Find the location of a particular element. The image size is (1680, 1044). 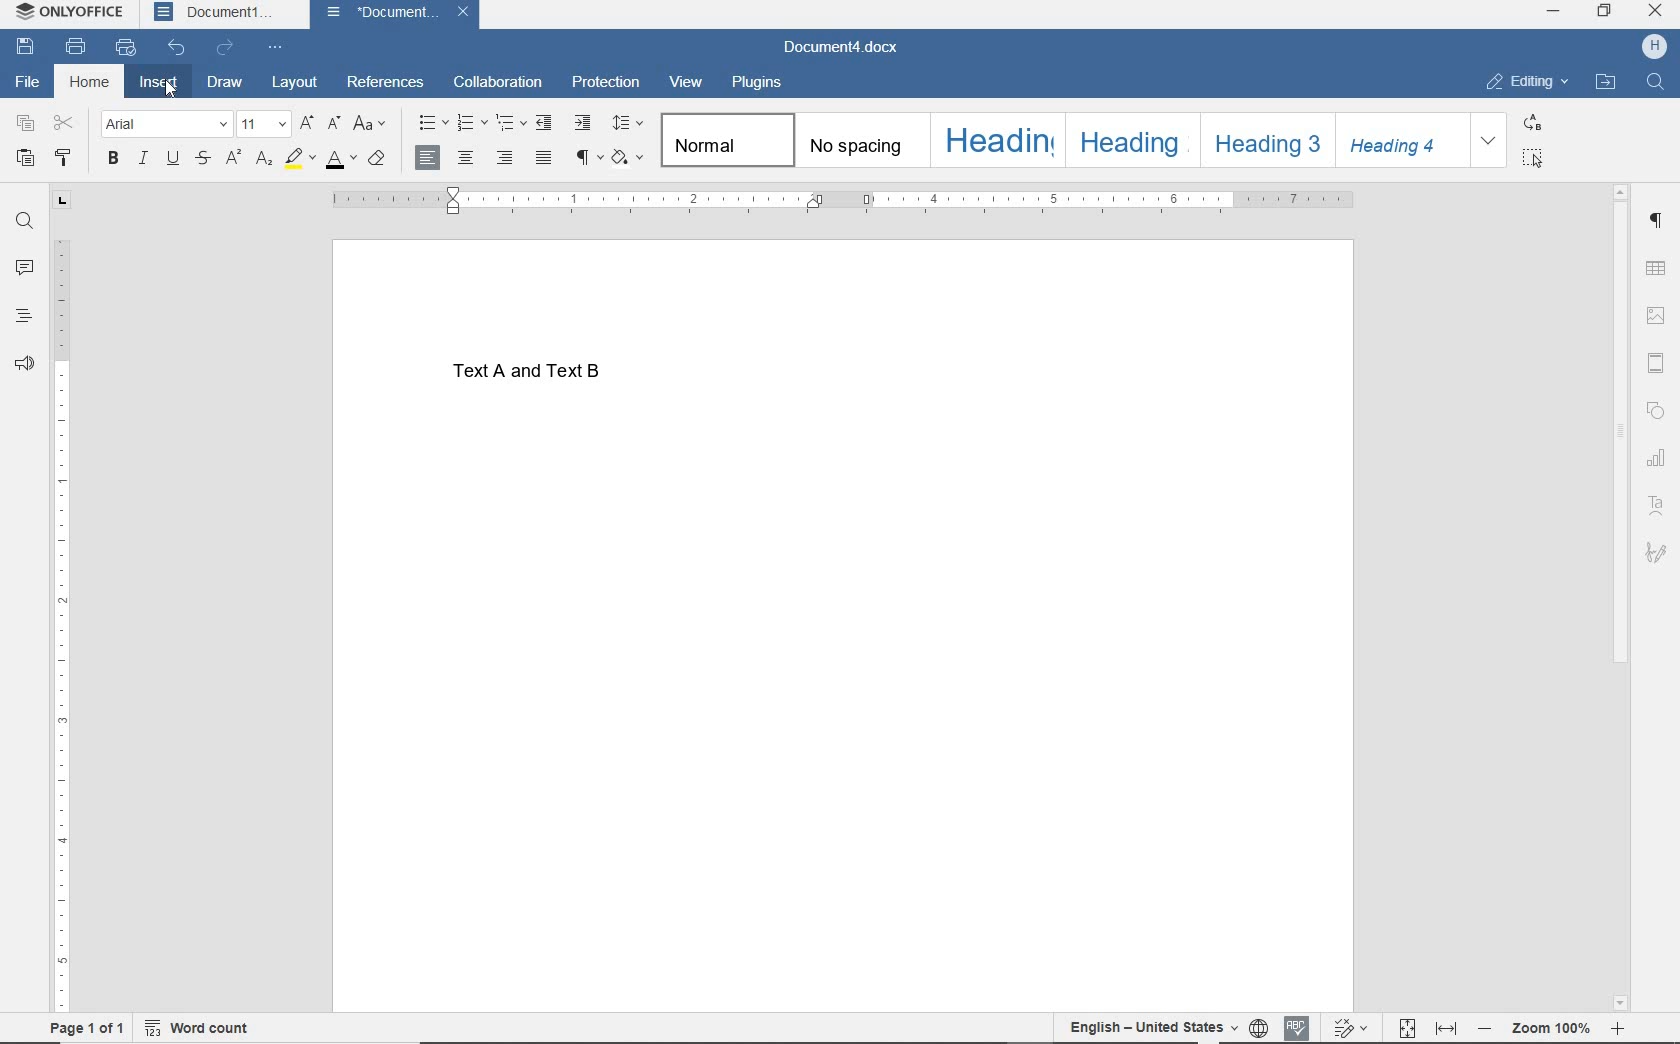

NONPRINTING CHARACTERS is located at coordinates (587, 160).